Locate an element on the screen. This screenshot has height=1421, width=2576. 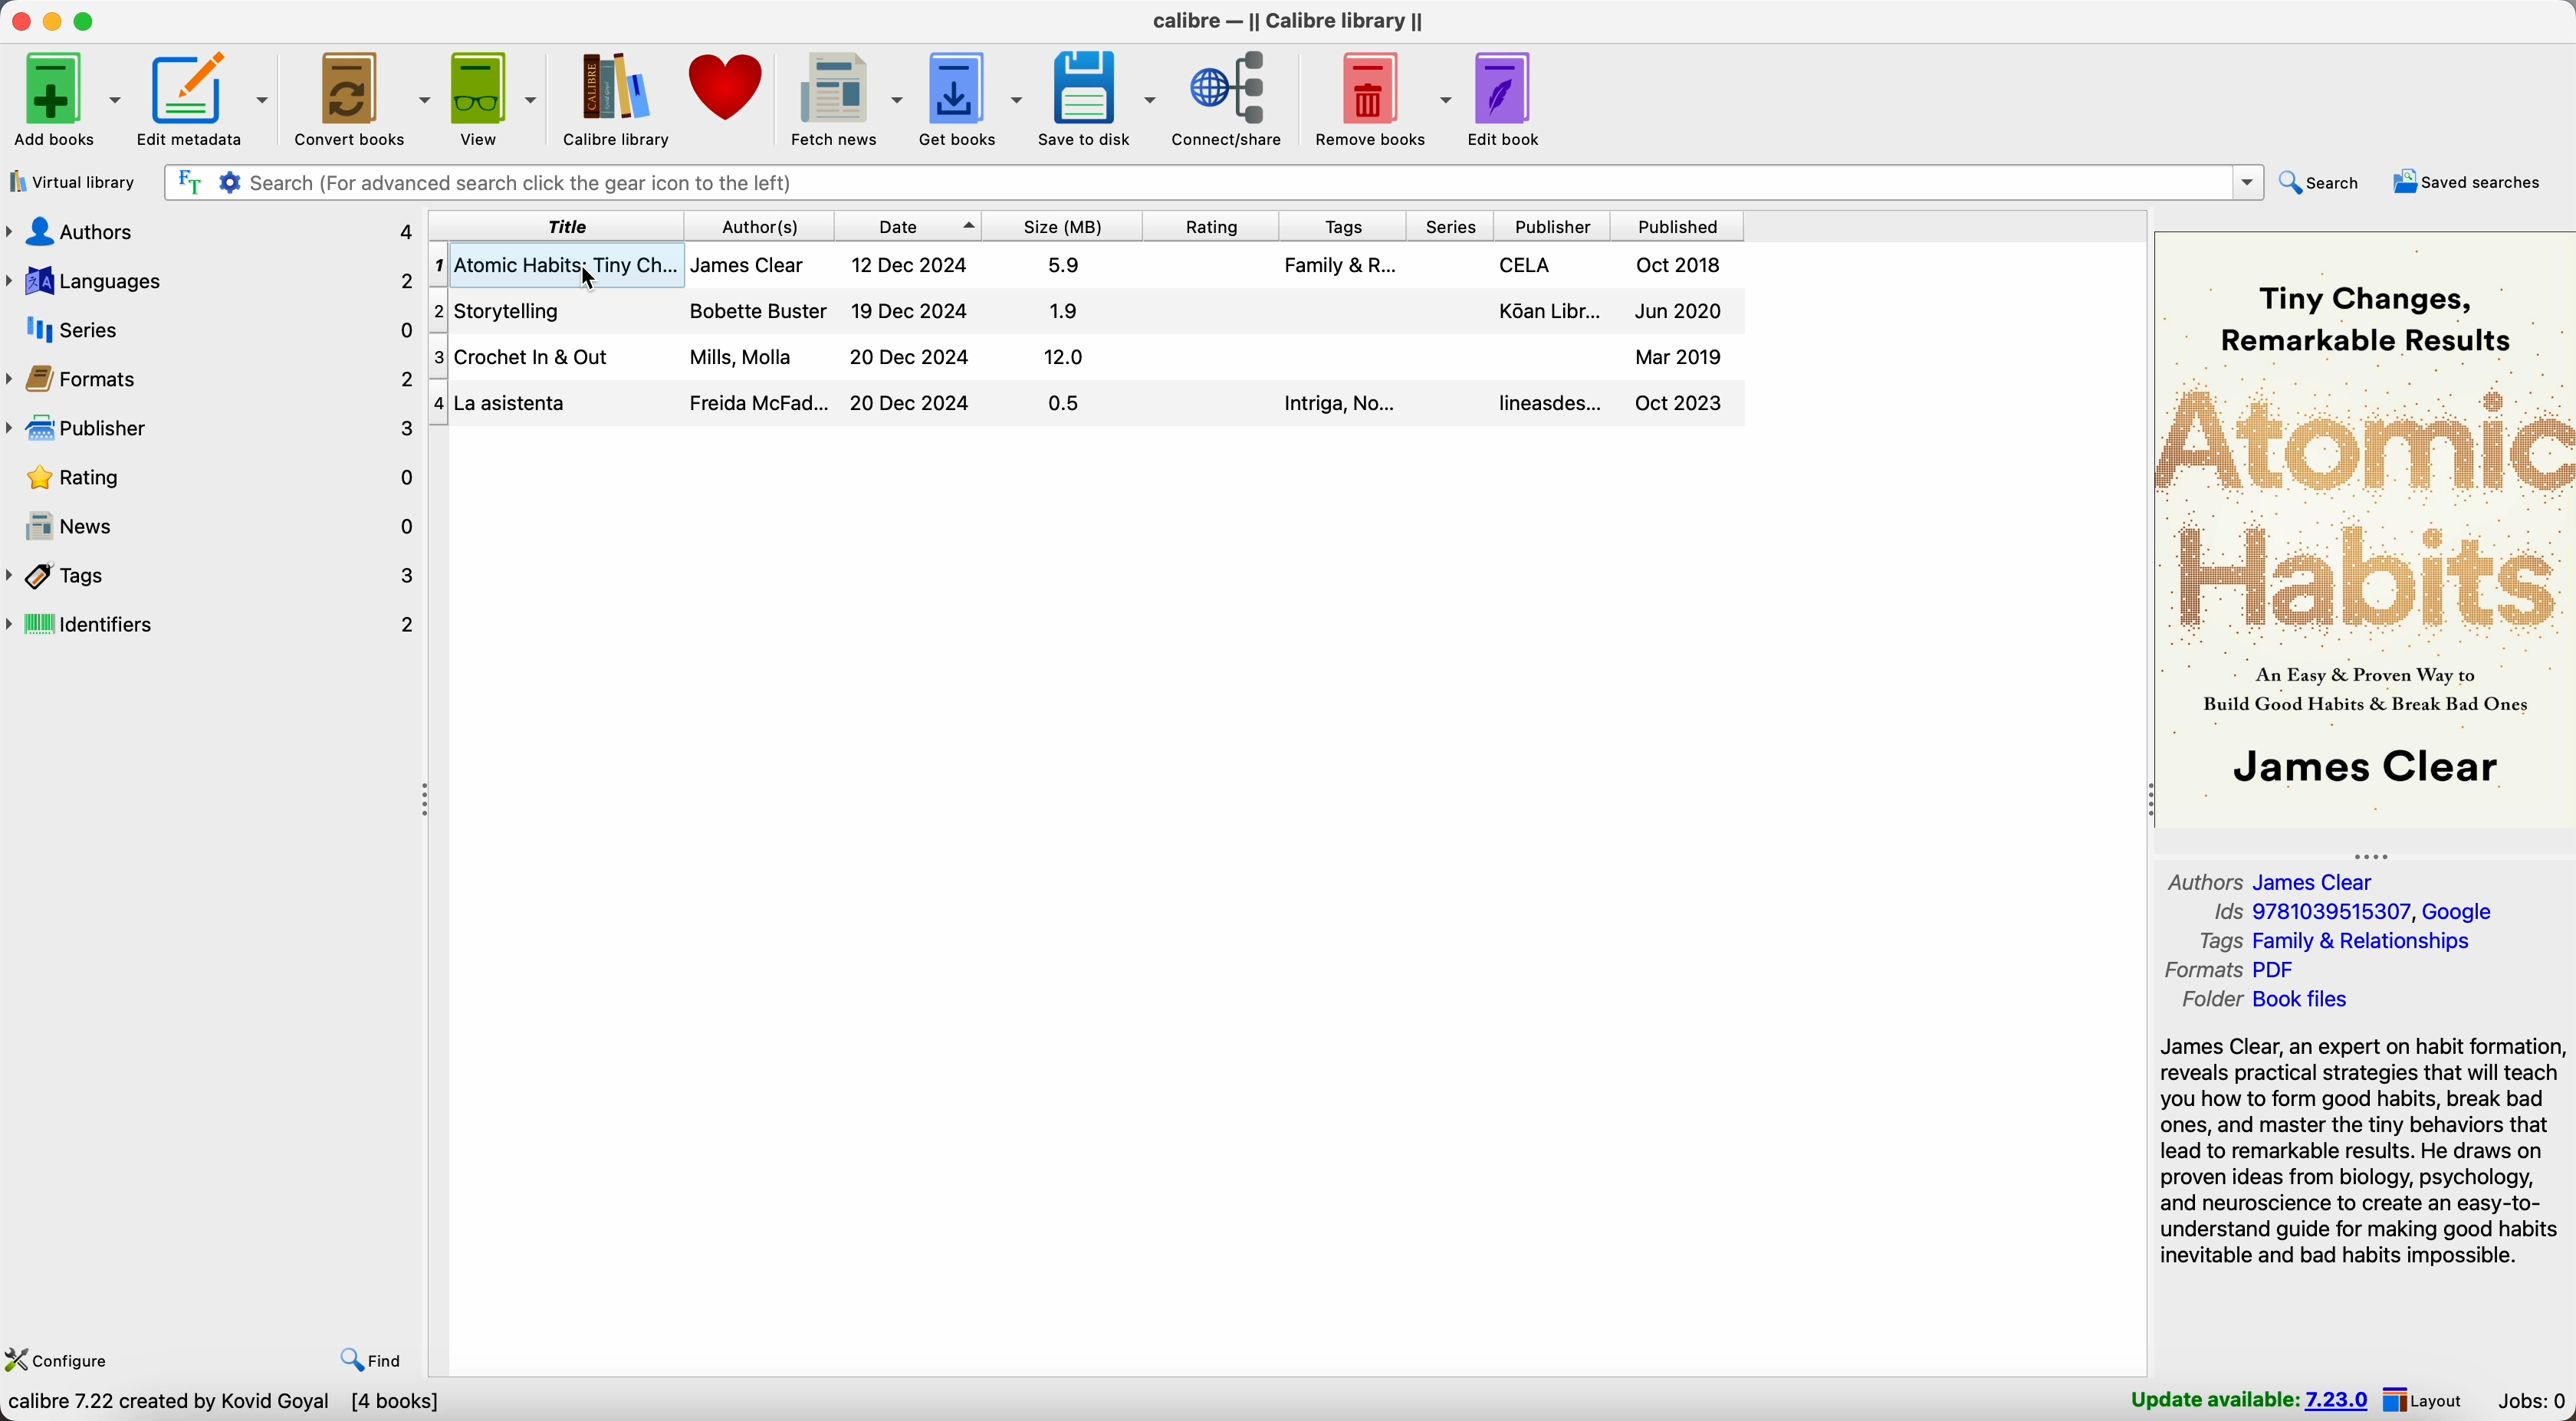
edit metadata is located at coordinates (211, 101).